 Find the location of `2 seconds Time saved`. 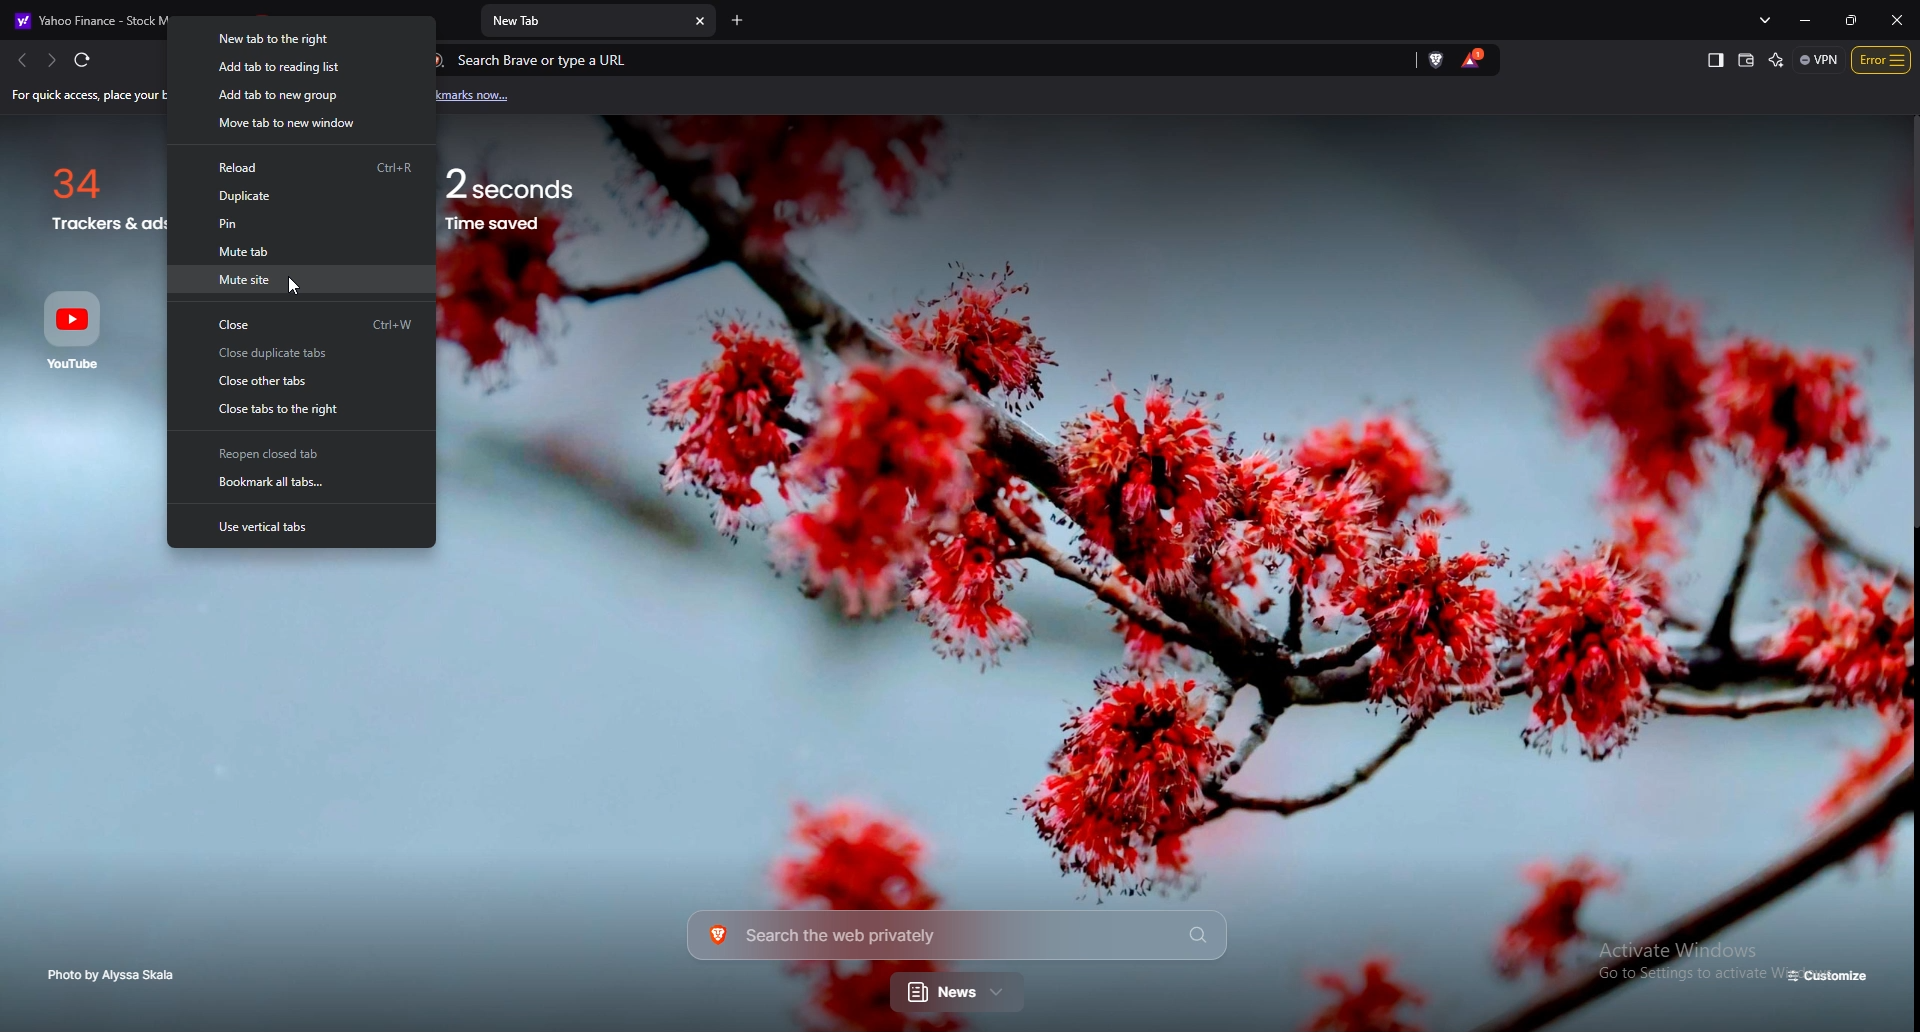

2 seconds Time saved is located at coordinates (537, 192).